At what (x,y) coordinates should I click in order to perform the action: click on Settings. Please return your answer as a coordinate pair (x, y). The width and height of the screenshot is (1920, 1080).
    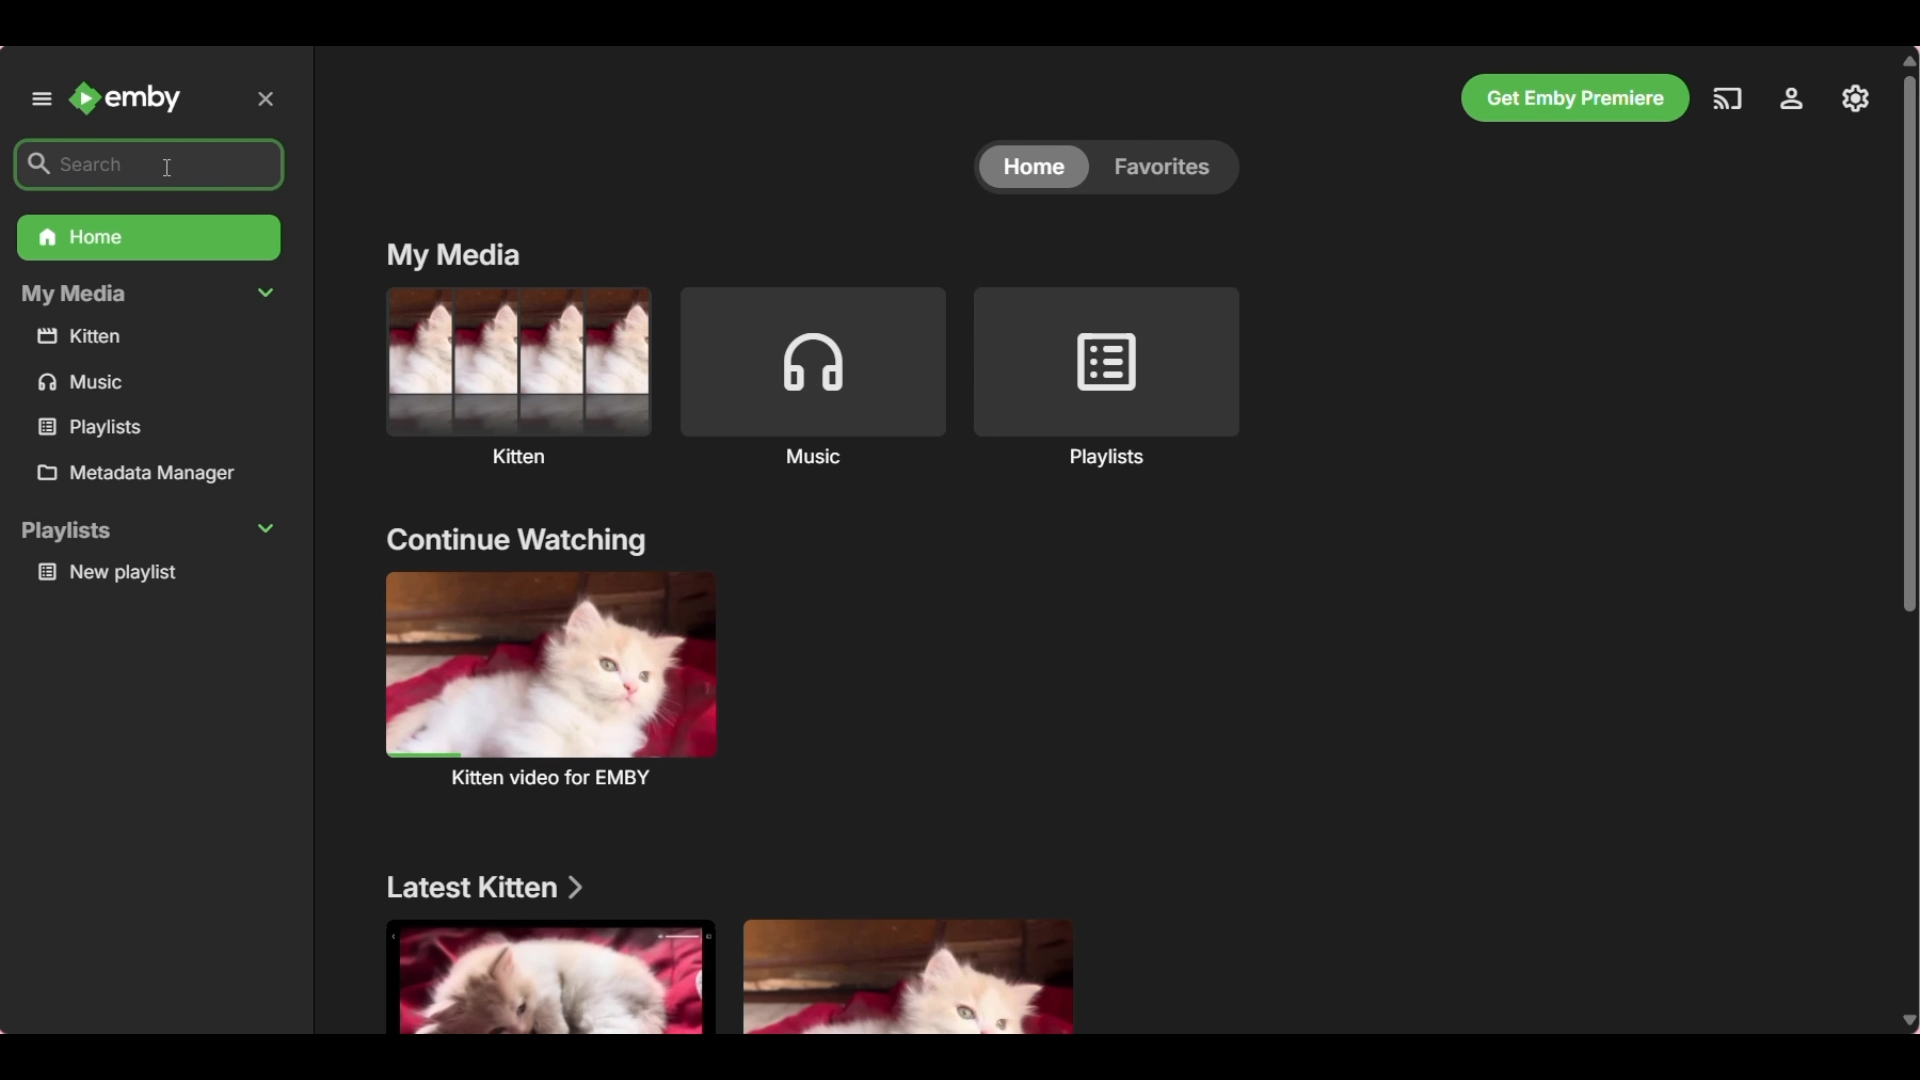
    Looking at the image, I should click on (1857, 98).